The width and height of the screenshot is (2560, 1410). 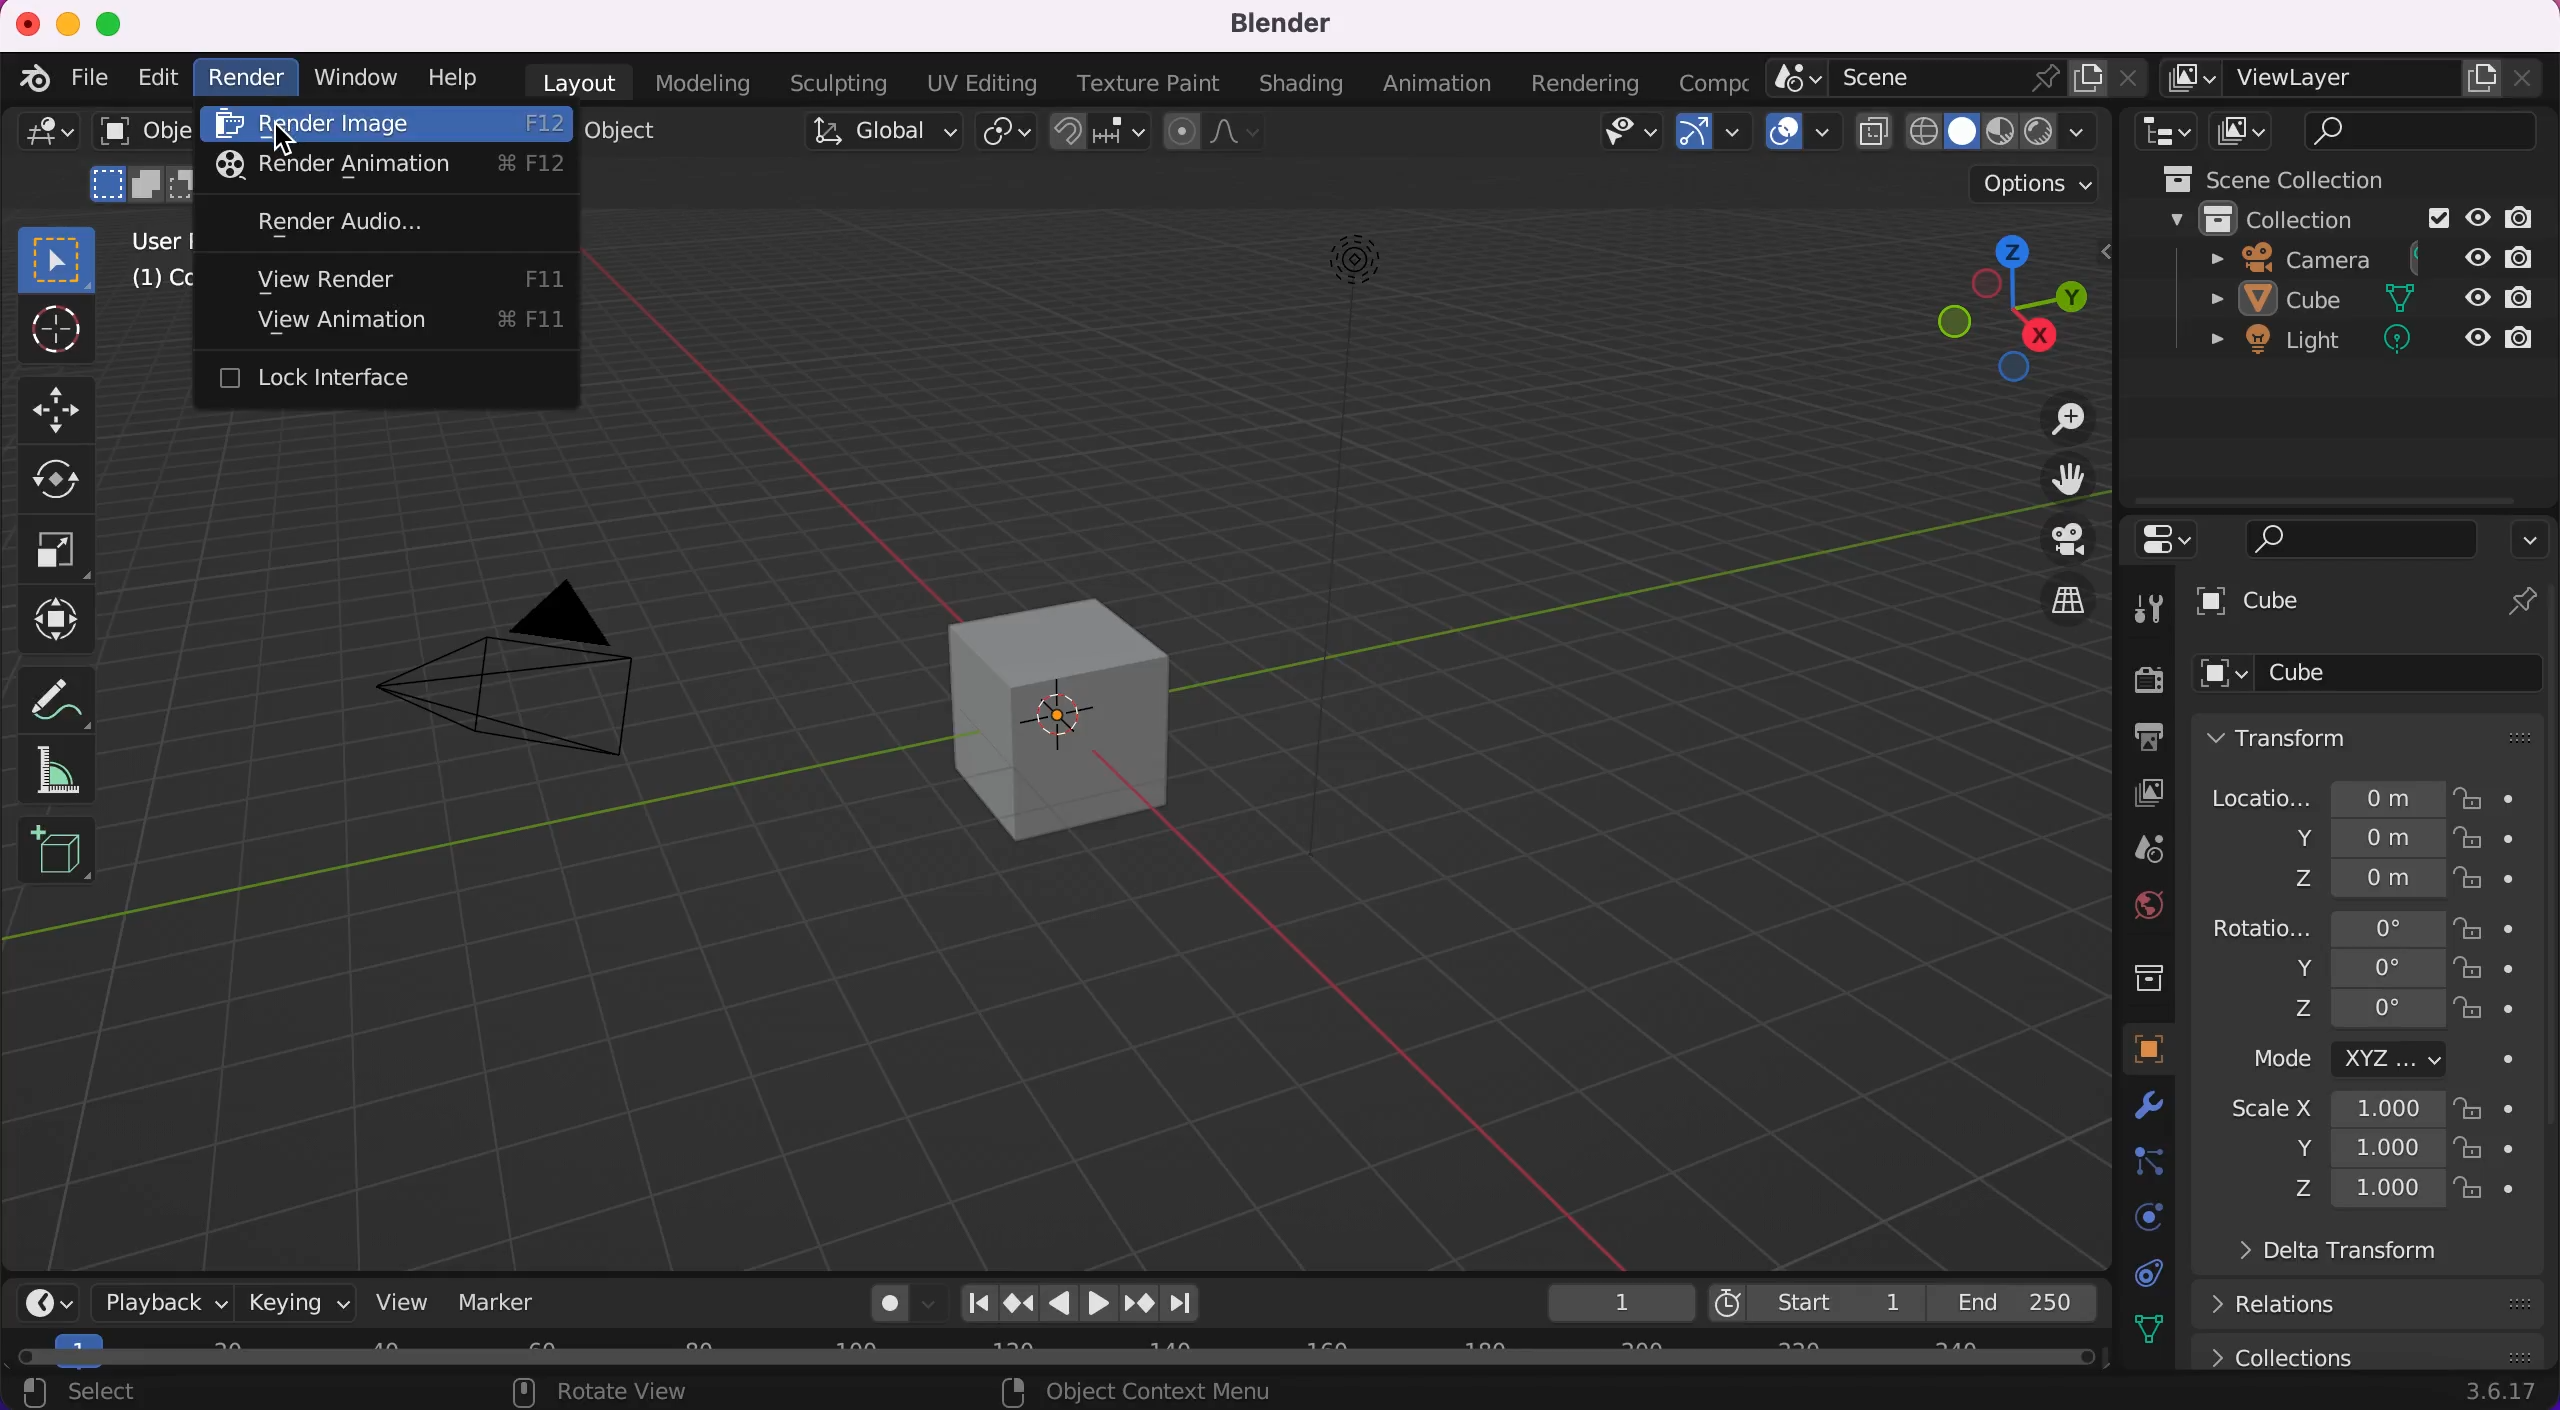 I want to click on particles, so click(x=2134, y=1162).